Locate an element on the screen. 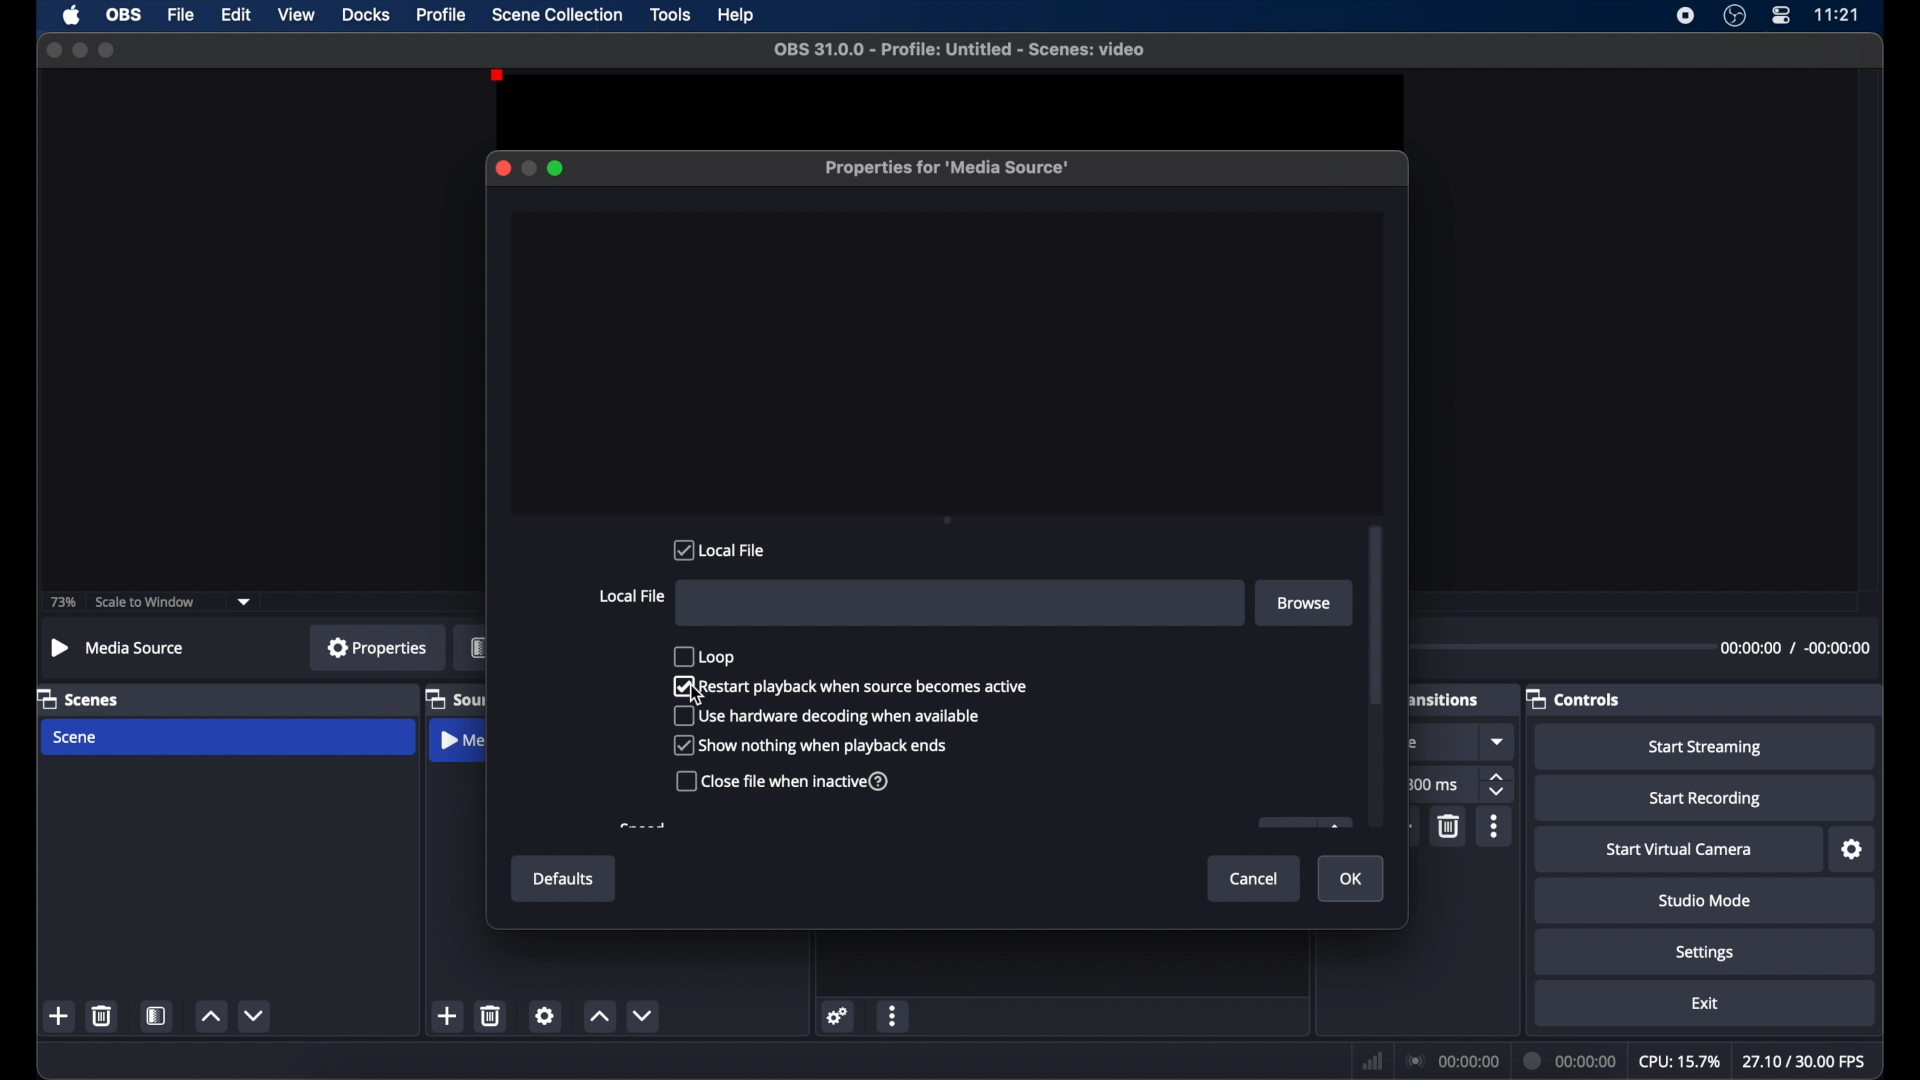 The image size is (1920, 1080). profile is located at coordinates (442, 15).